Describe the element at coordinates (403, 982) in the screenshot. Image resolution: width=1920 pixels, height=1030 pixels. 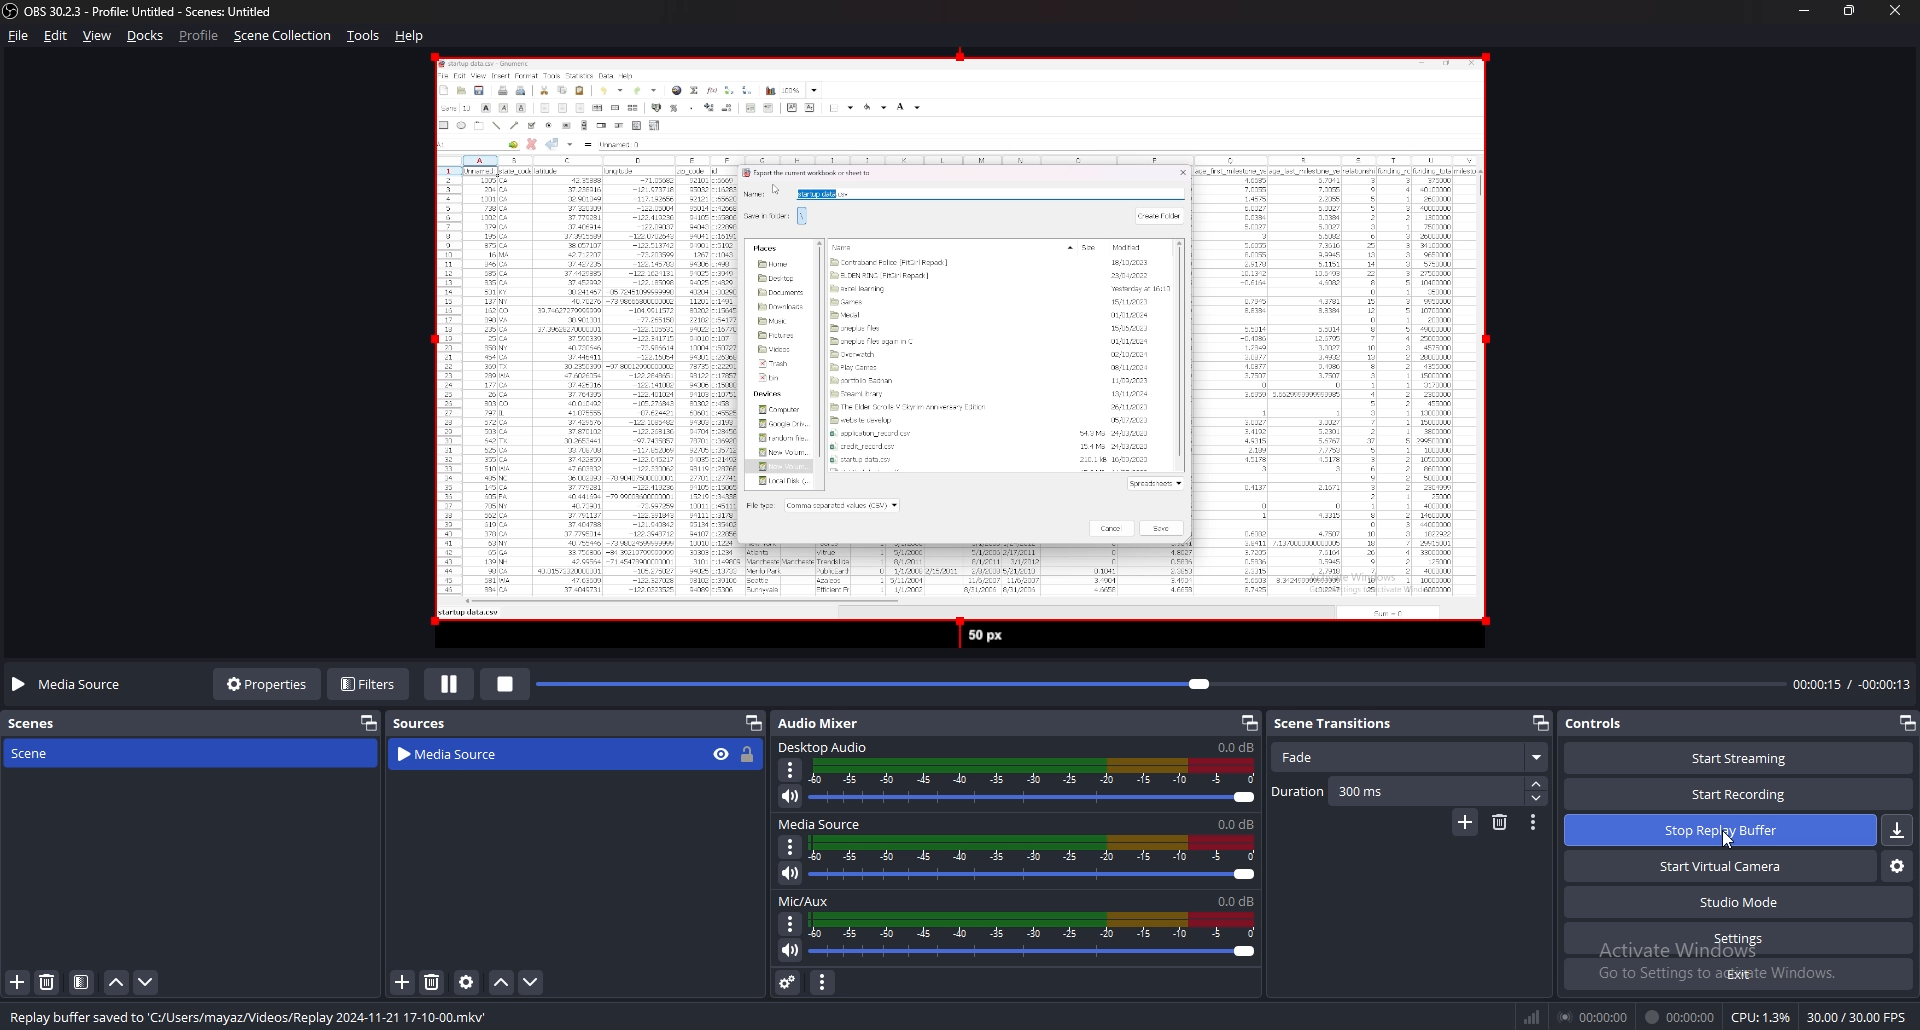
I see `add source` at that location.